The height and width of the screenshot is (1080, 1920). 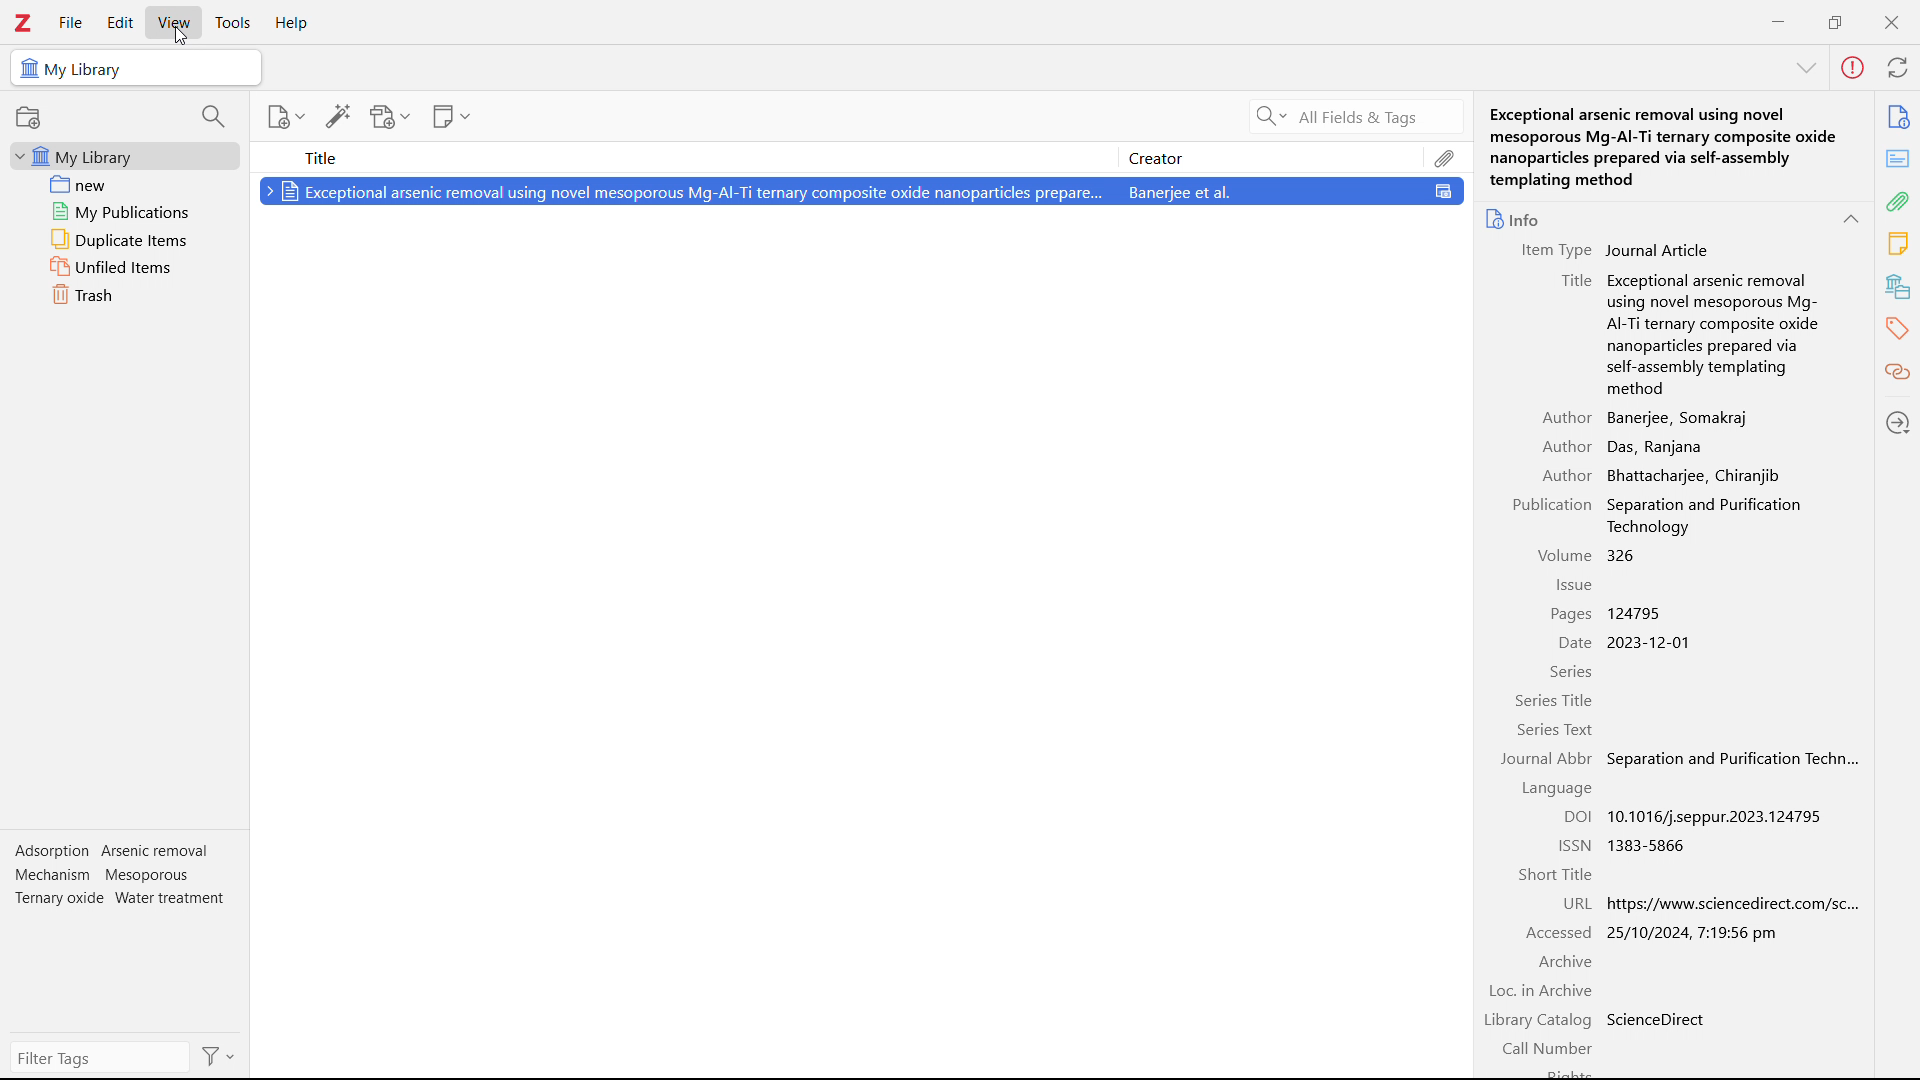 What do you see at coordinates (1554, 873) in the screenshot?
I see `Short Title` at bounding box center [1554, 873].